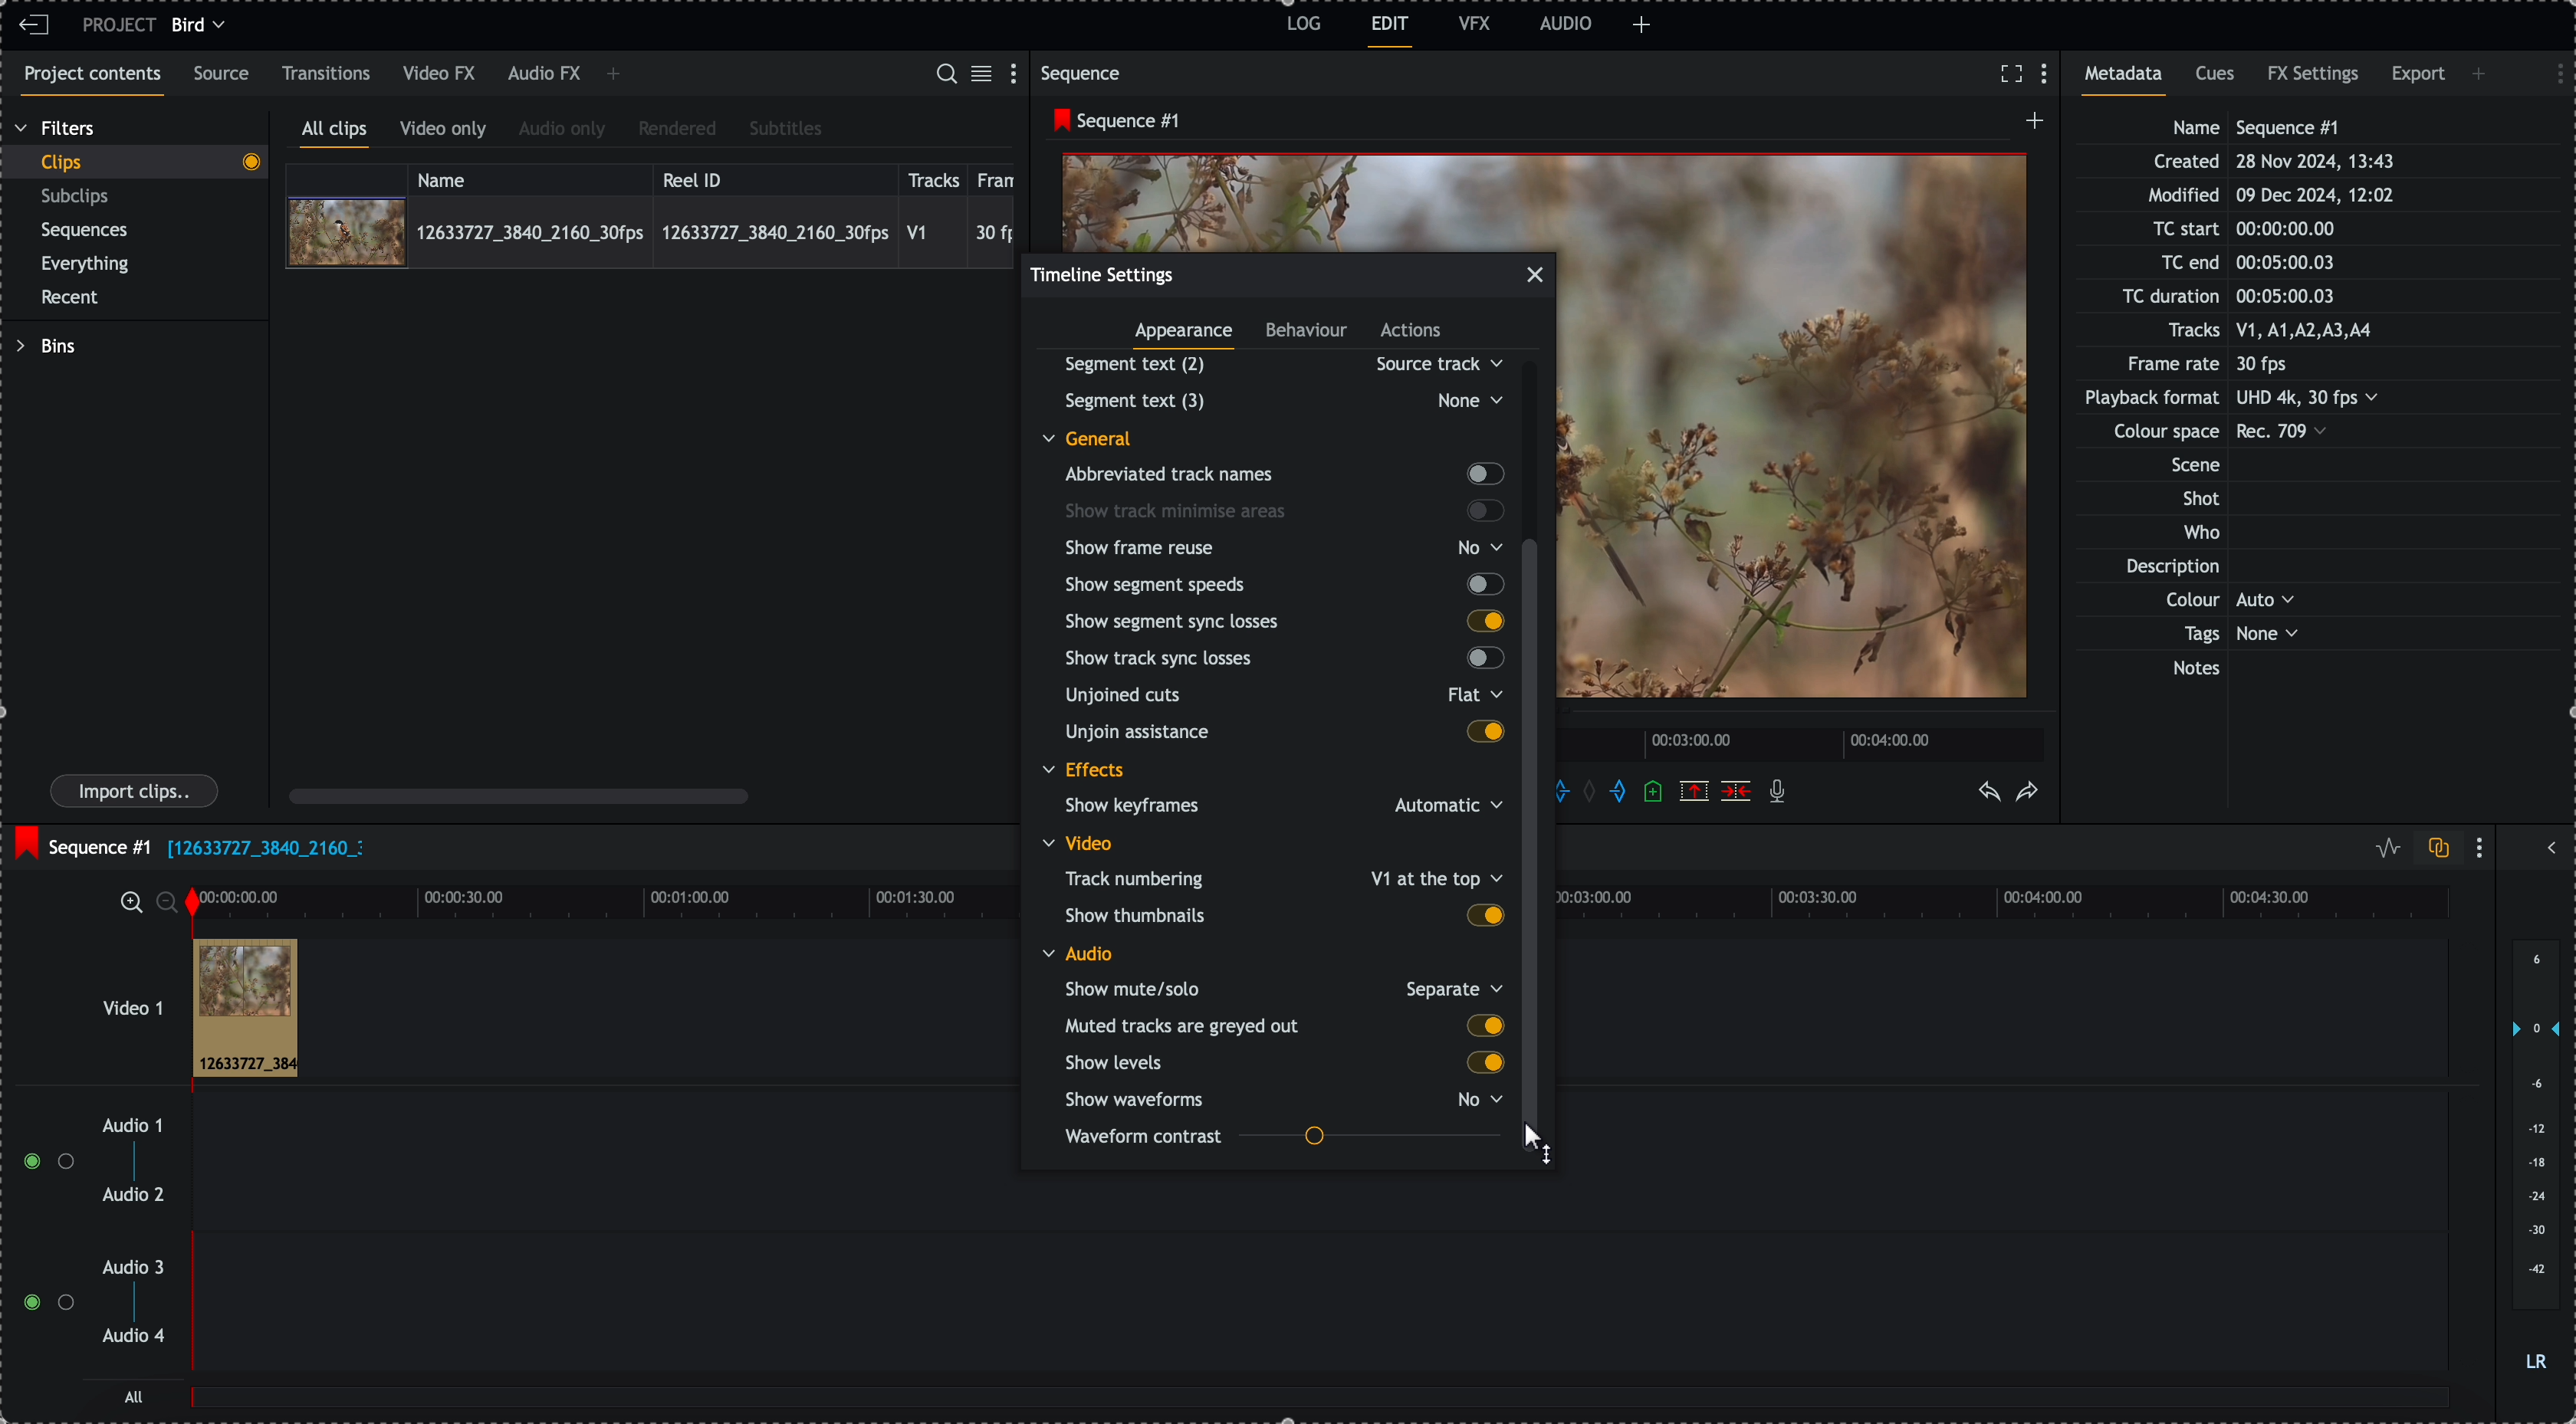  What do you see at coordinates (945, 75) in the screenshot?
I see `search for assets or bins` at bounding box center [945, 75].